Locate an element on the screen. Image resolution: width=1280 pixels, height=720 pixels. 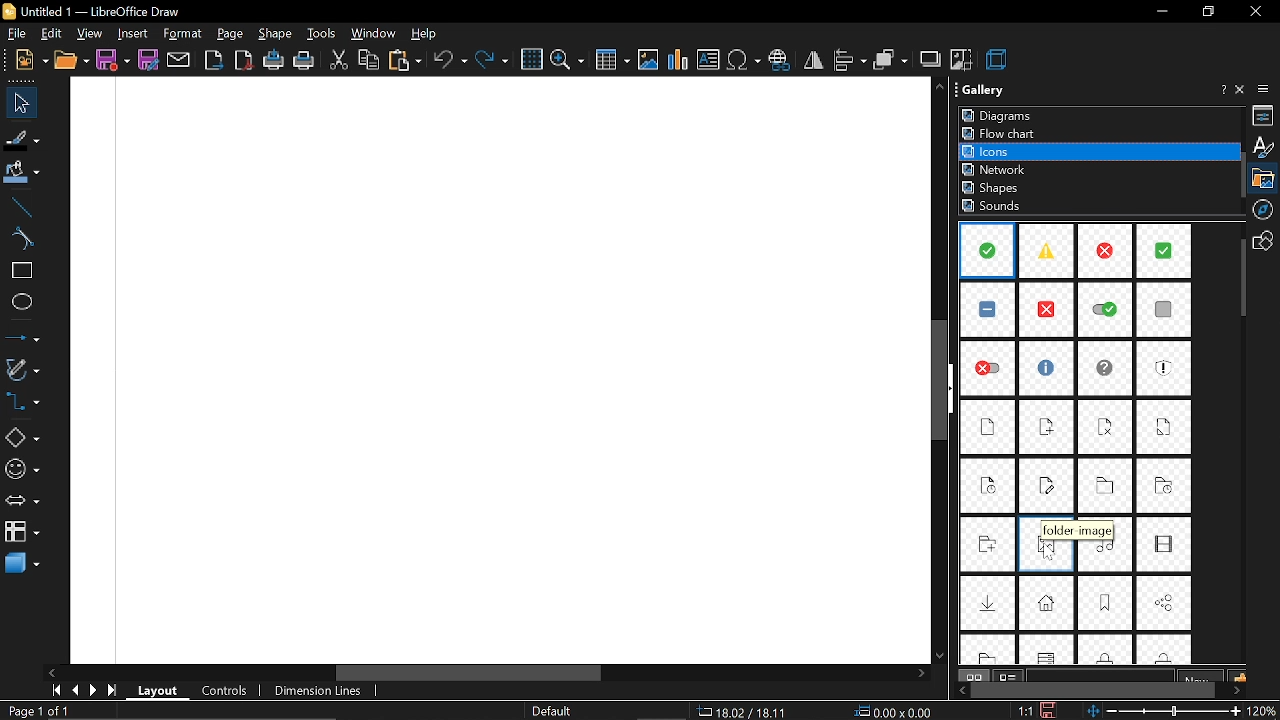
help is located at coordinates (1221, 92).